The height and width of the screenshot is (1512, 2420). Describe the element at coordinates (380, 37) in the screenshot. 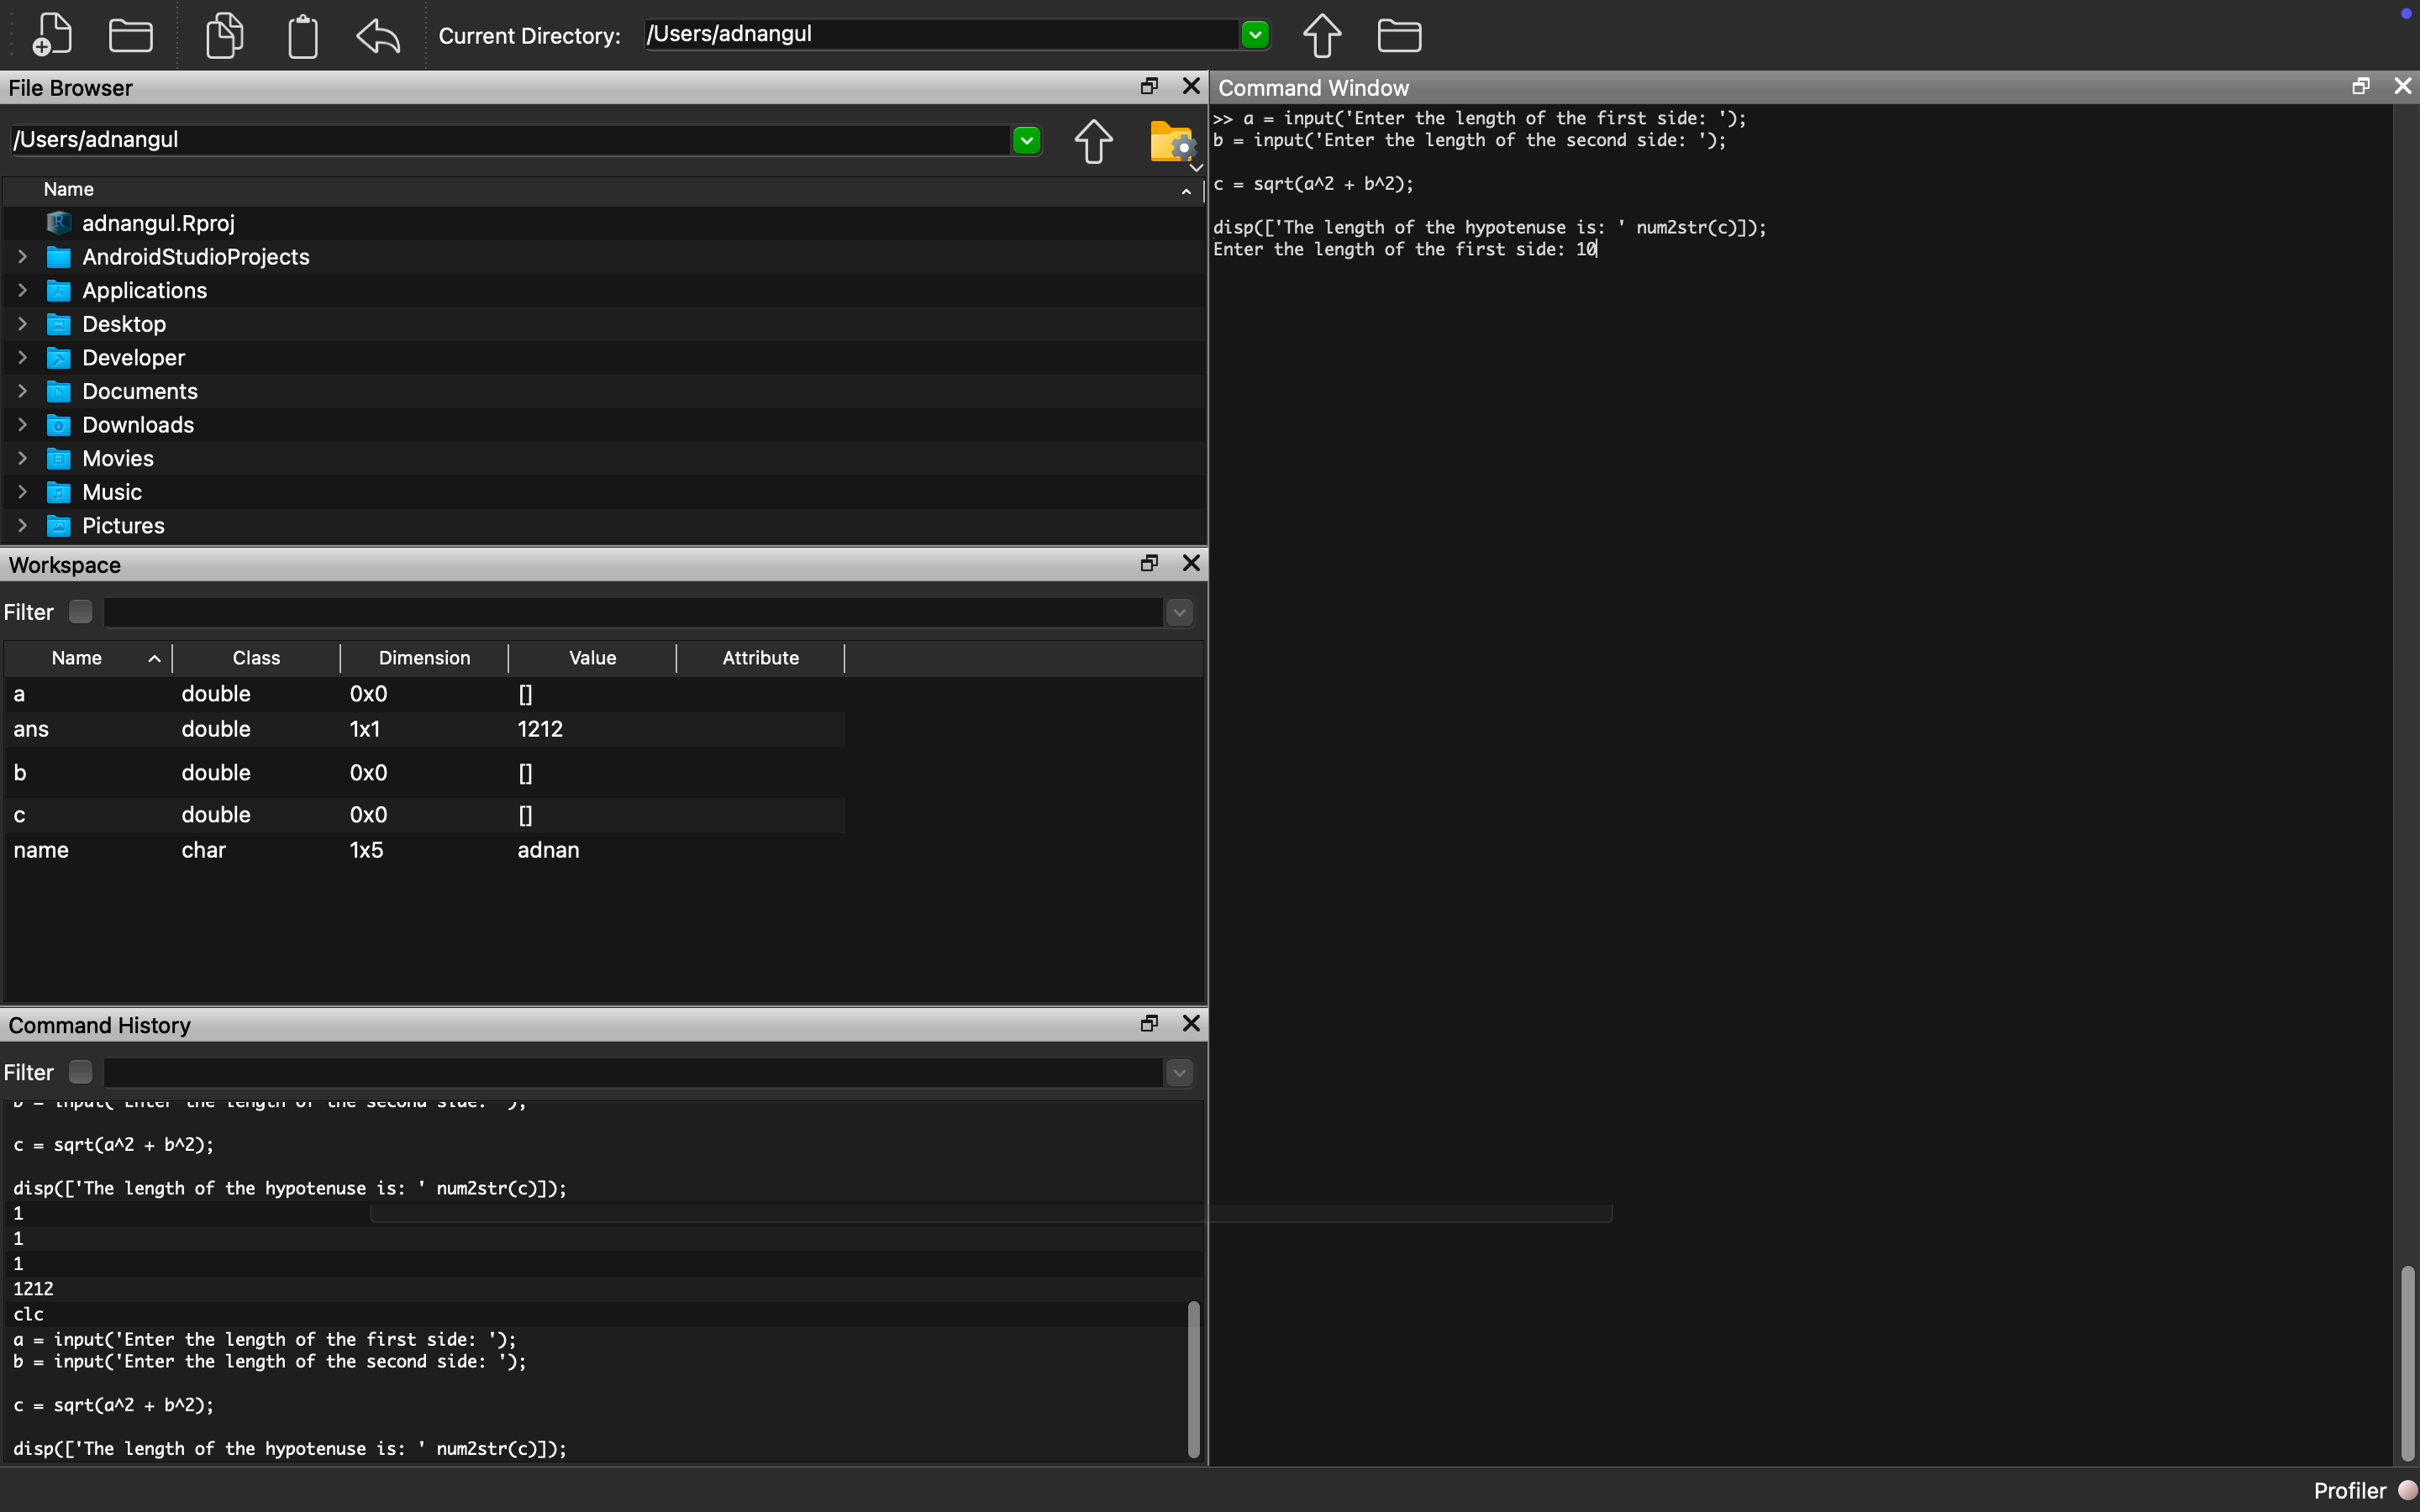

I see `undo` at that location.